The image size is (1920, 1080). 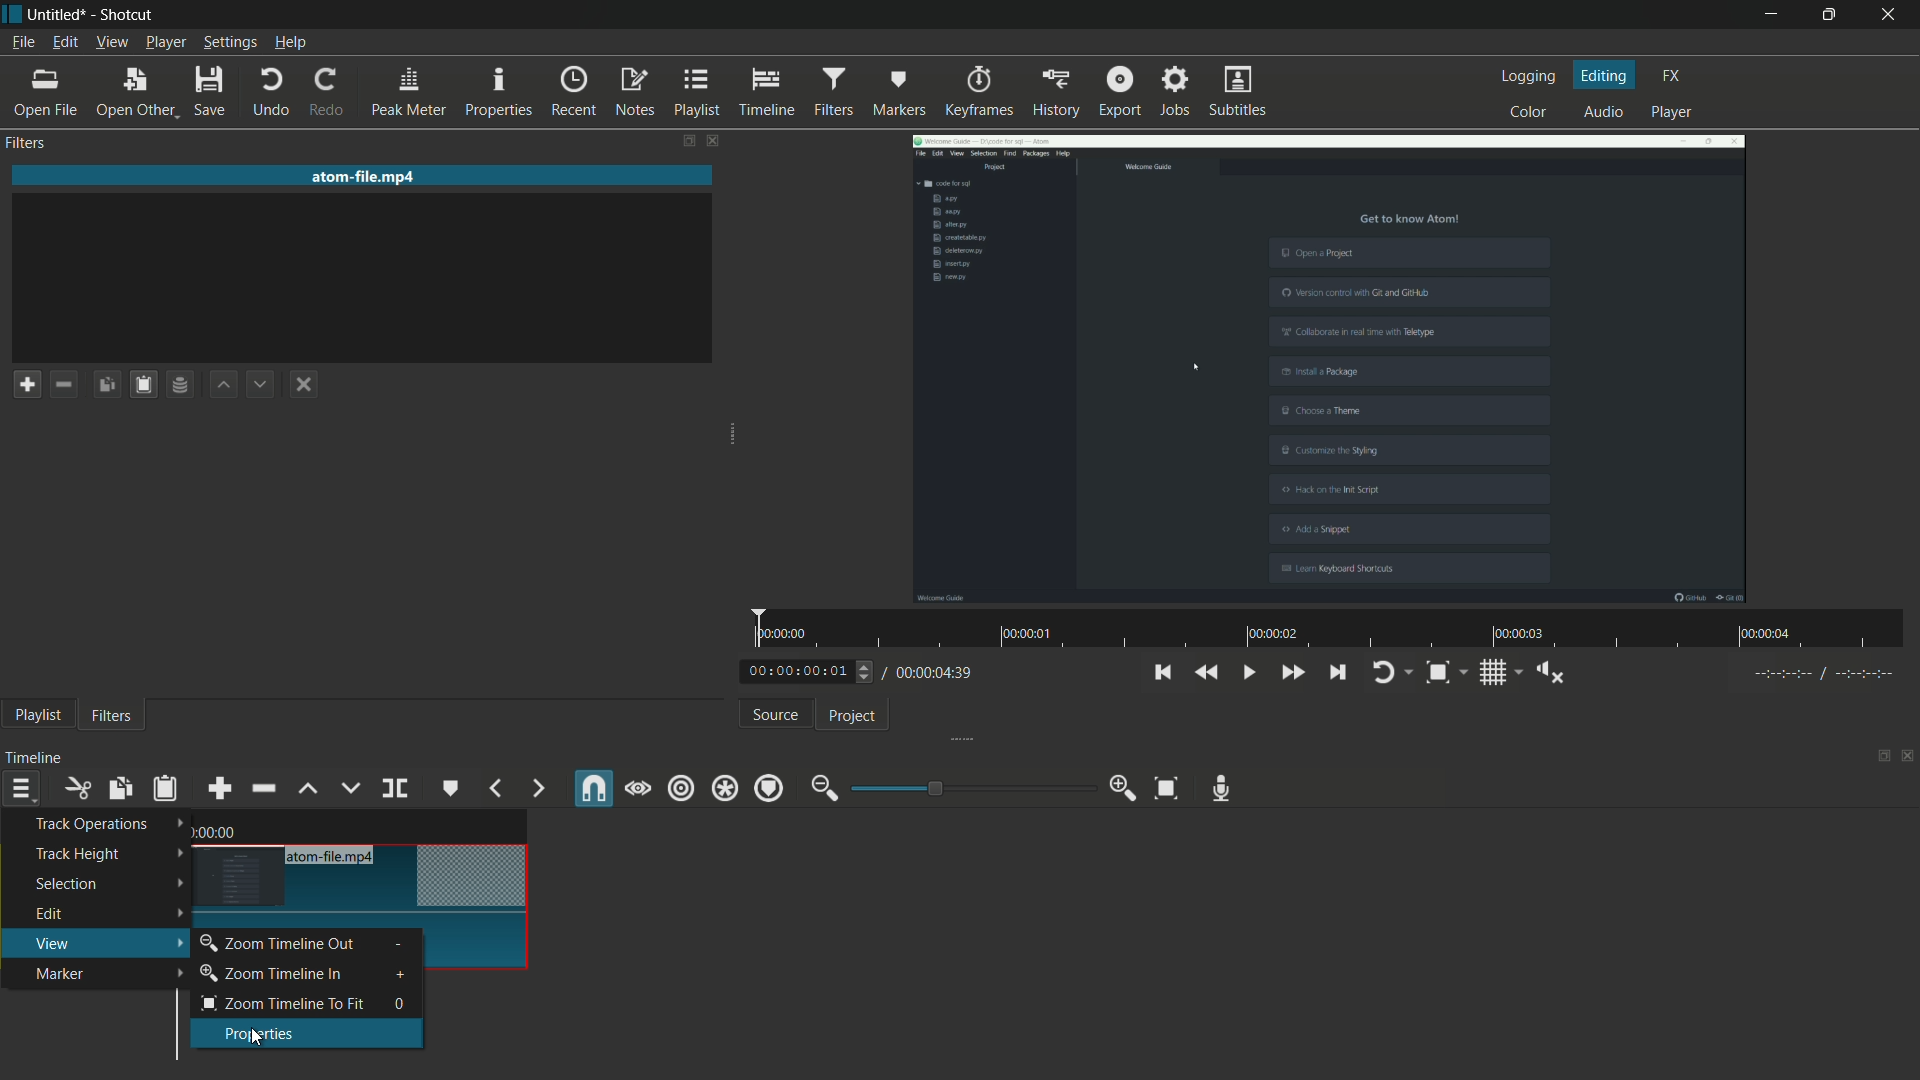 What do you see at coordinates (165, 788) in the screenshot?
I see `paste` at bounding box center [165, 788].